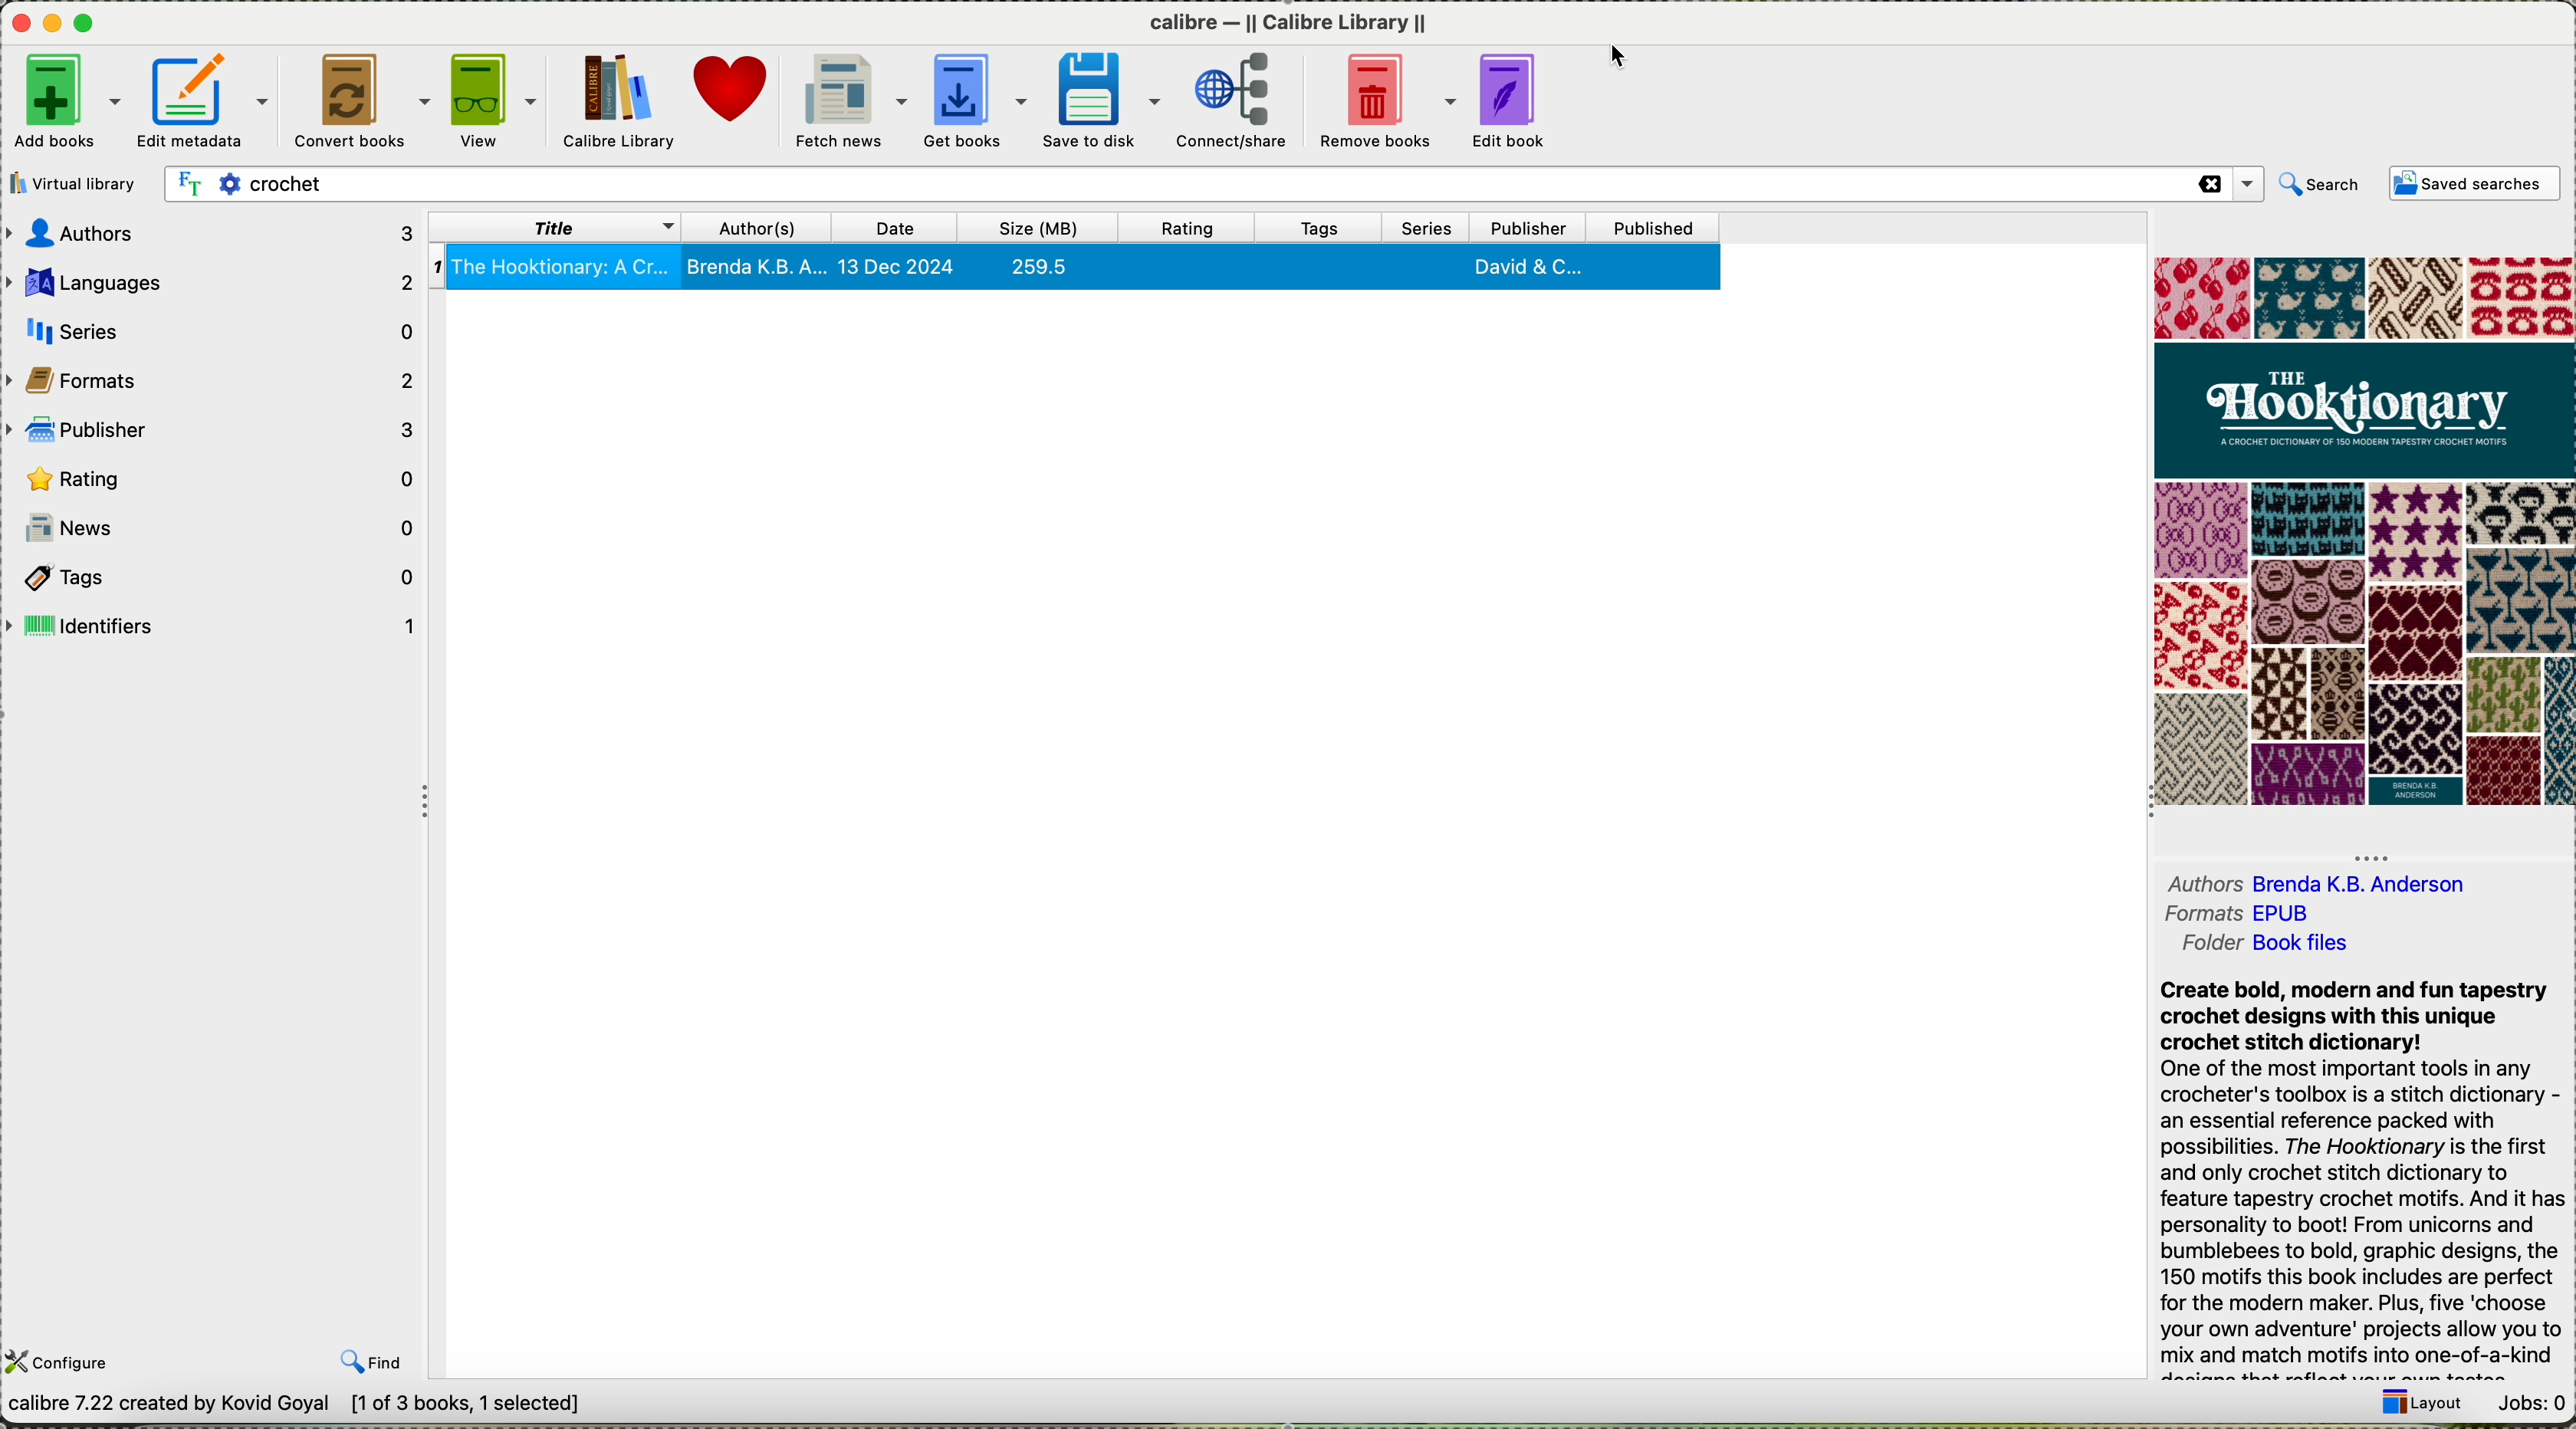 Image resolution: width=2576 pixels, height=1429 pixels. What do you see at coordinates (2250, 183) in the screenshot?
I see `Drop down` at bounding box center [2250, 183].